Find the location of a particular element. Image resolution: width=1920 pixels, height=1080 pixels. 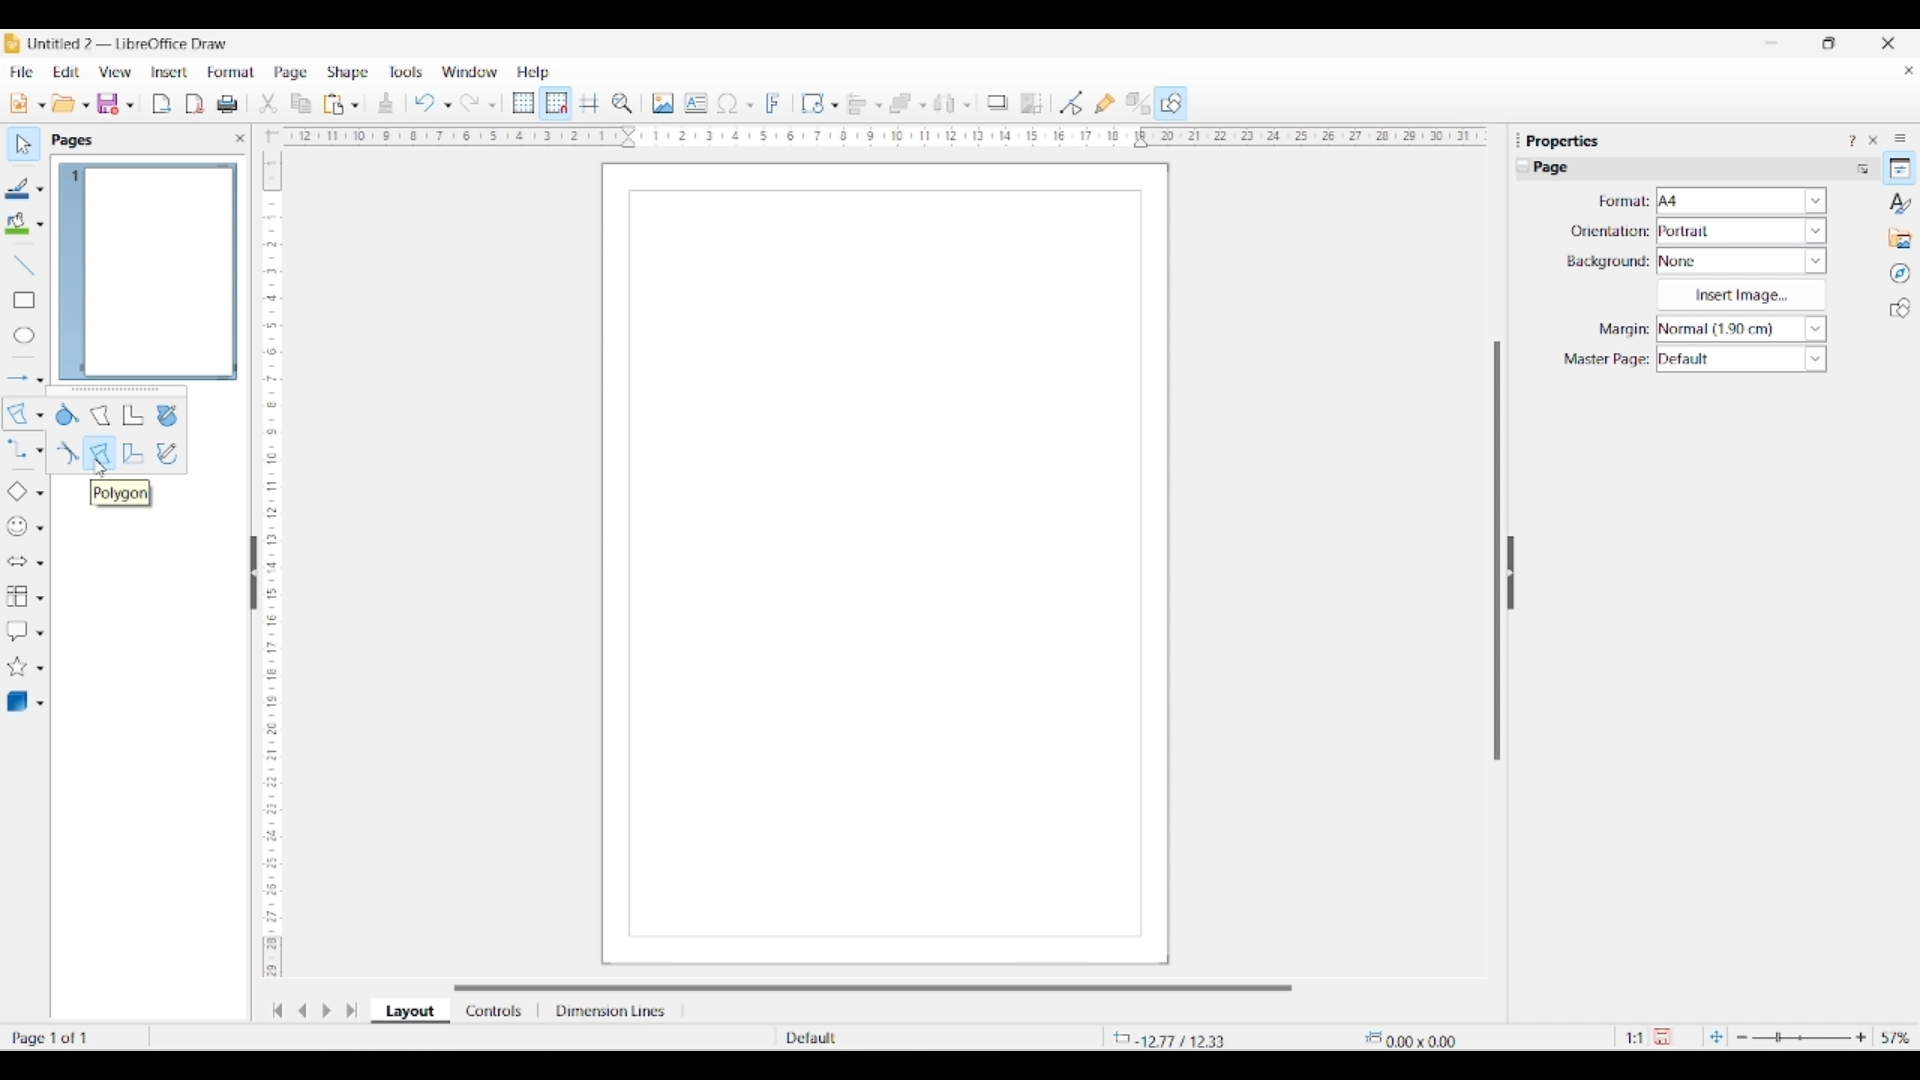

Export is located at coordinates (162, 104).